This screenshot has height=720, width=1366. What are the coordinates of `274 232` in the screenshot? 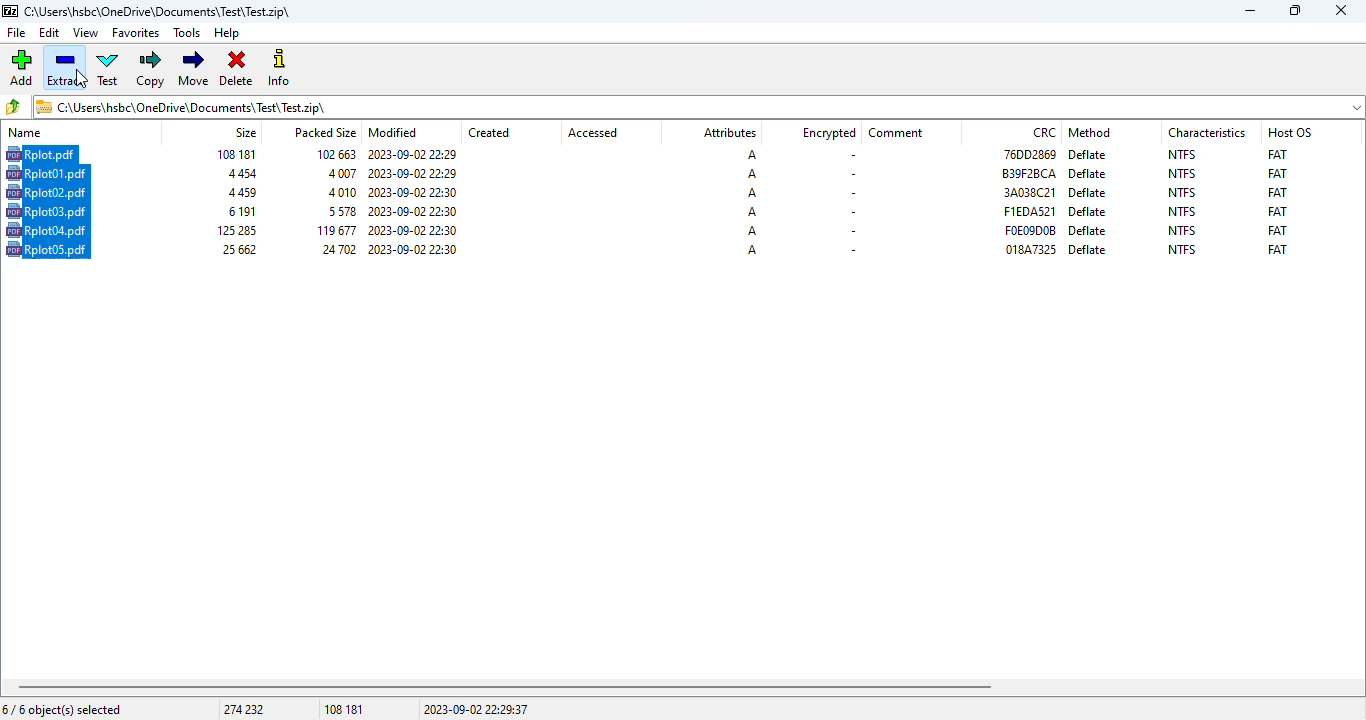 It's located at (243, 709).